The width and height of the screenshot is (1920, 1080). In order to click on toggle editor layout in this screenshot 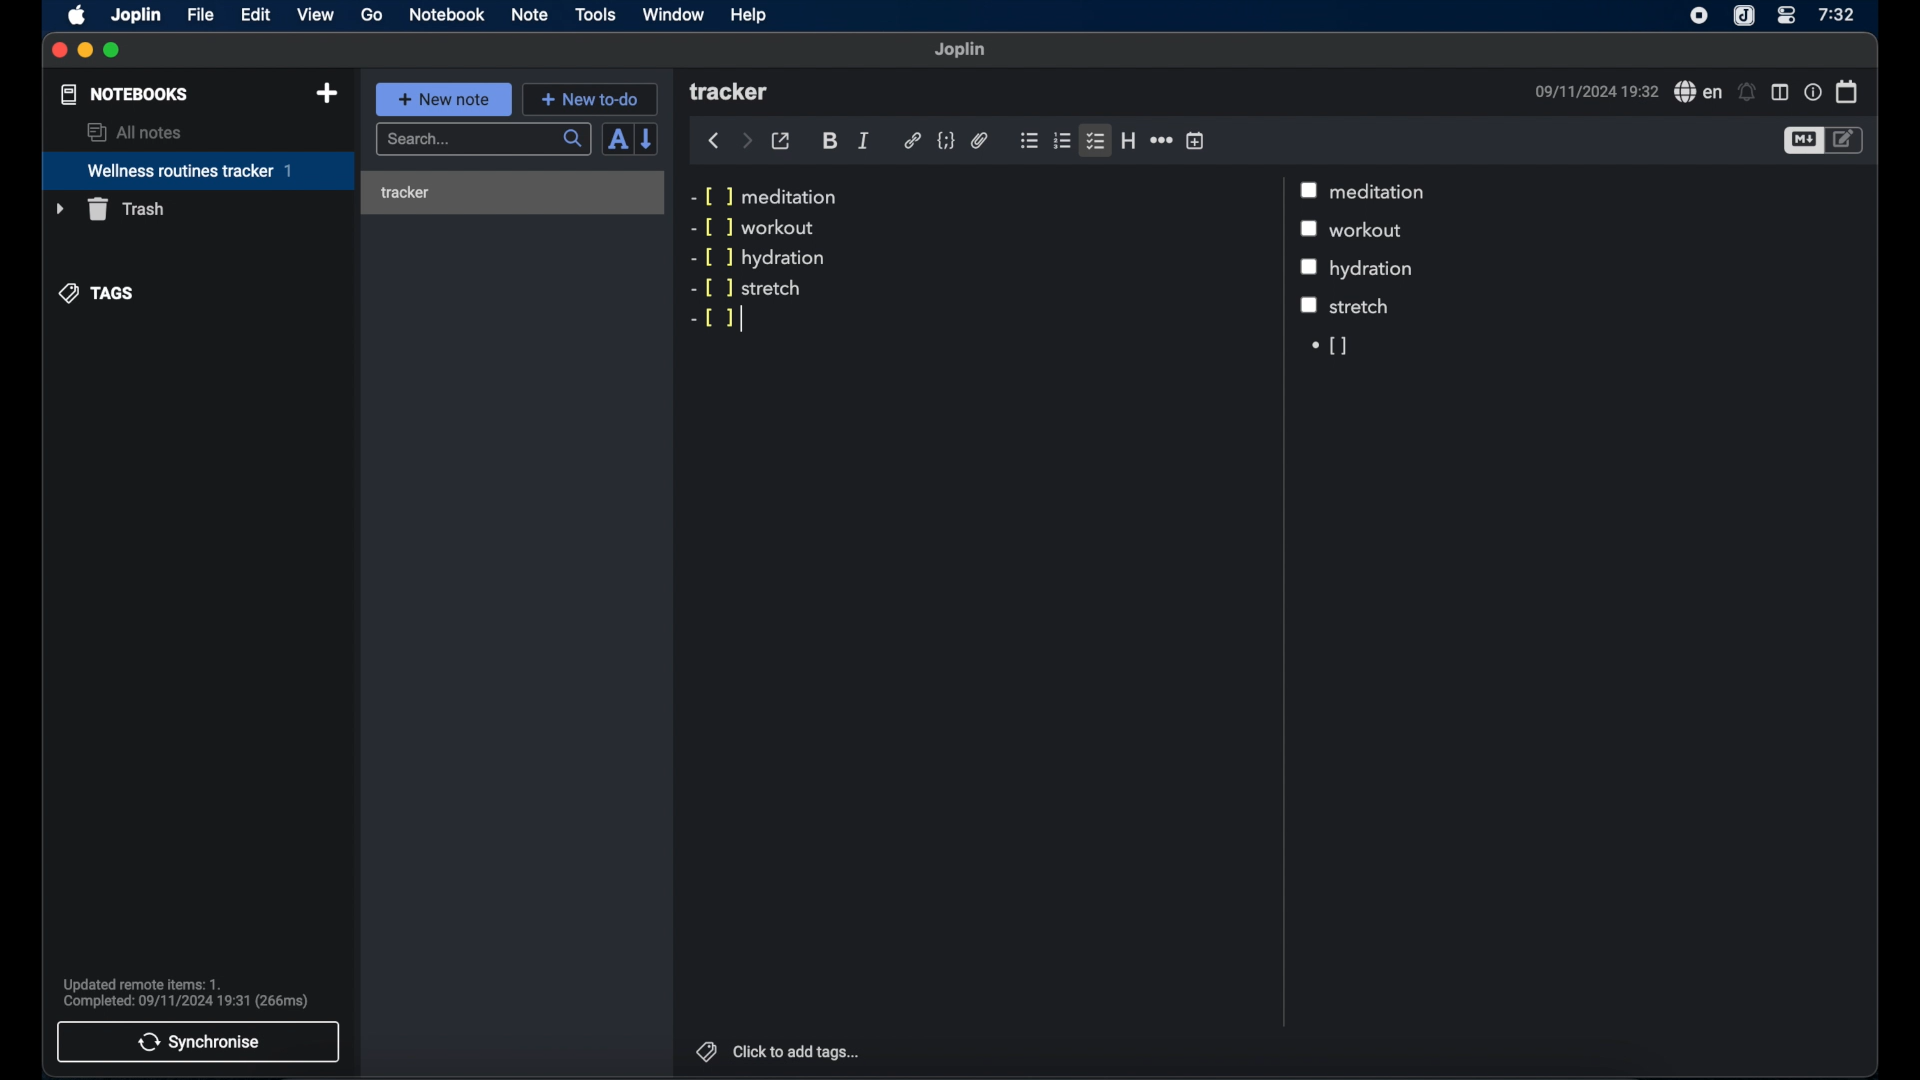, I will do `click(1779, 92)`.